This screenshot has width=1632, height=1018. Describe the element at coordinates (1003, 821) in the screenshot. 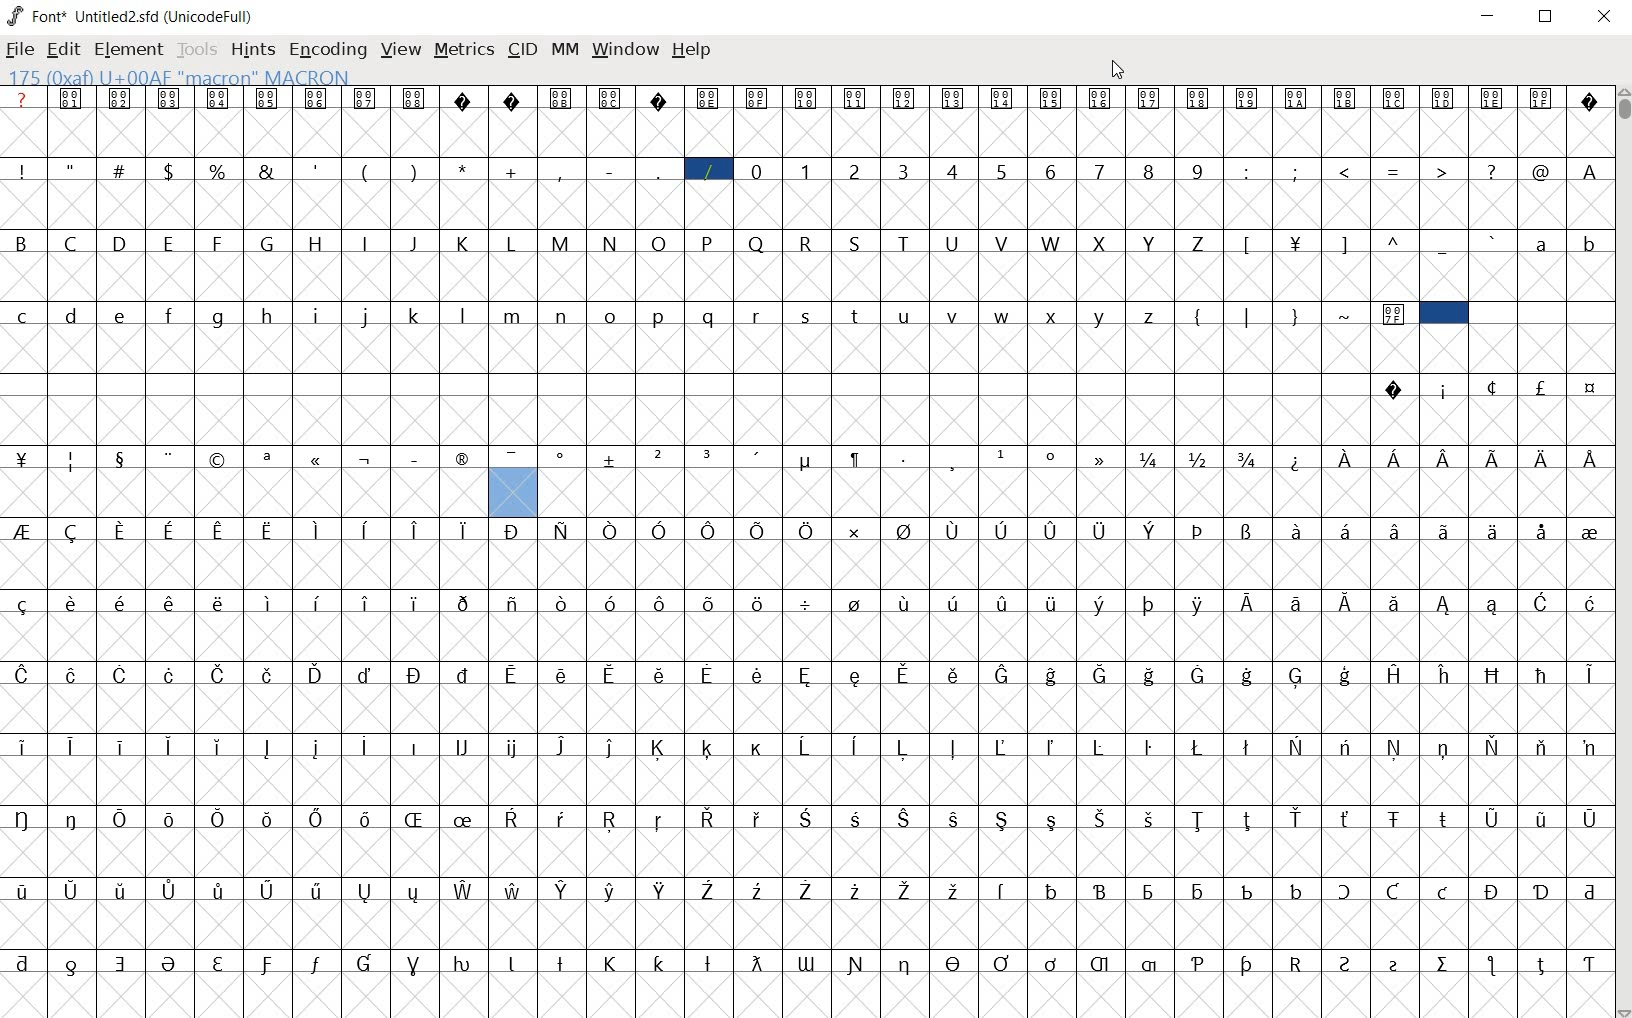

I see `Symbol` at that location.